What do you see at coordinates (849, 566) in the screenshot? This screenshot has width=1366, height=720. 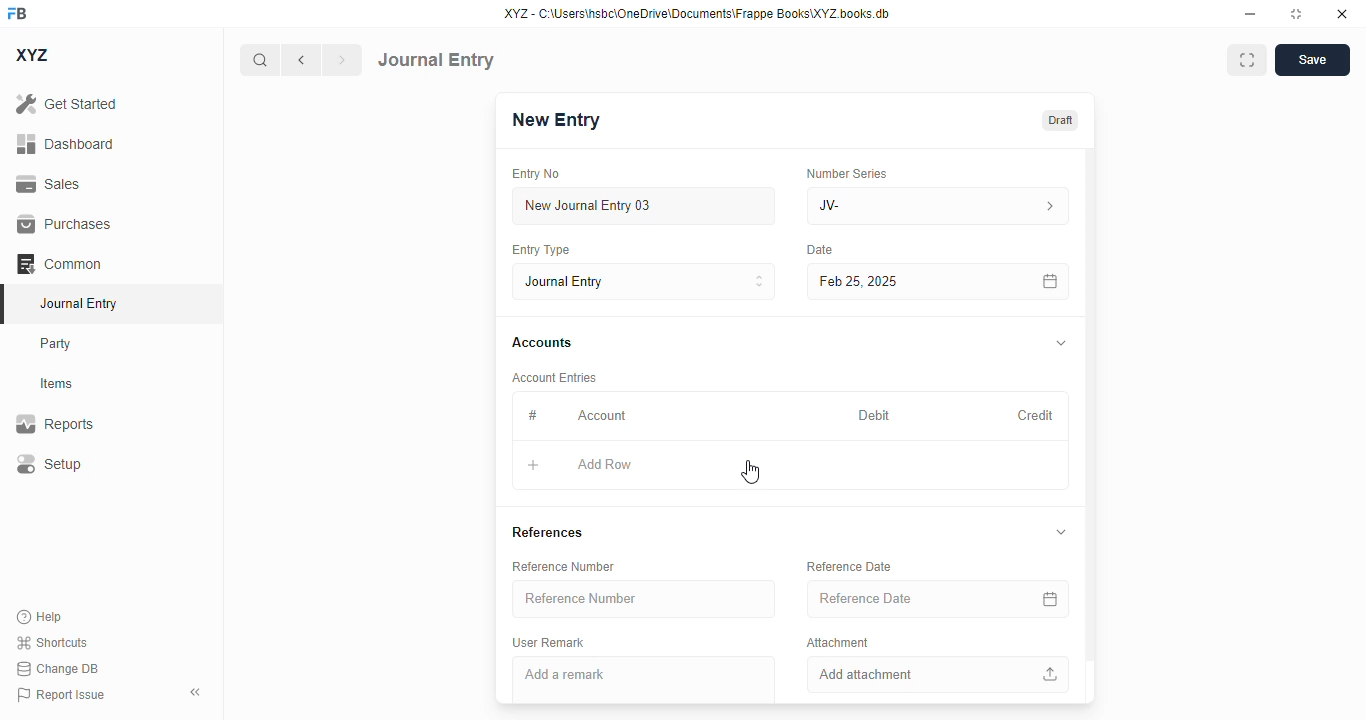 I see `reference data` at bounding box center [849, 566].